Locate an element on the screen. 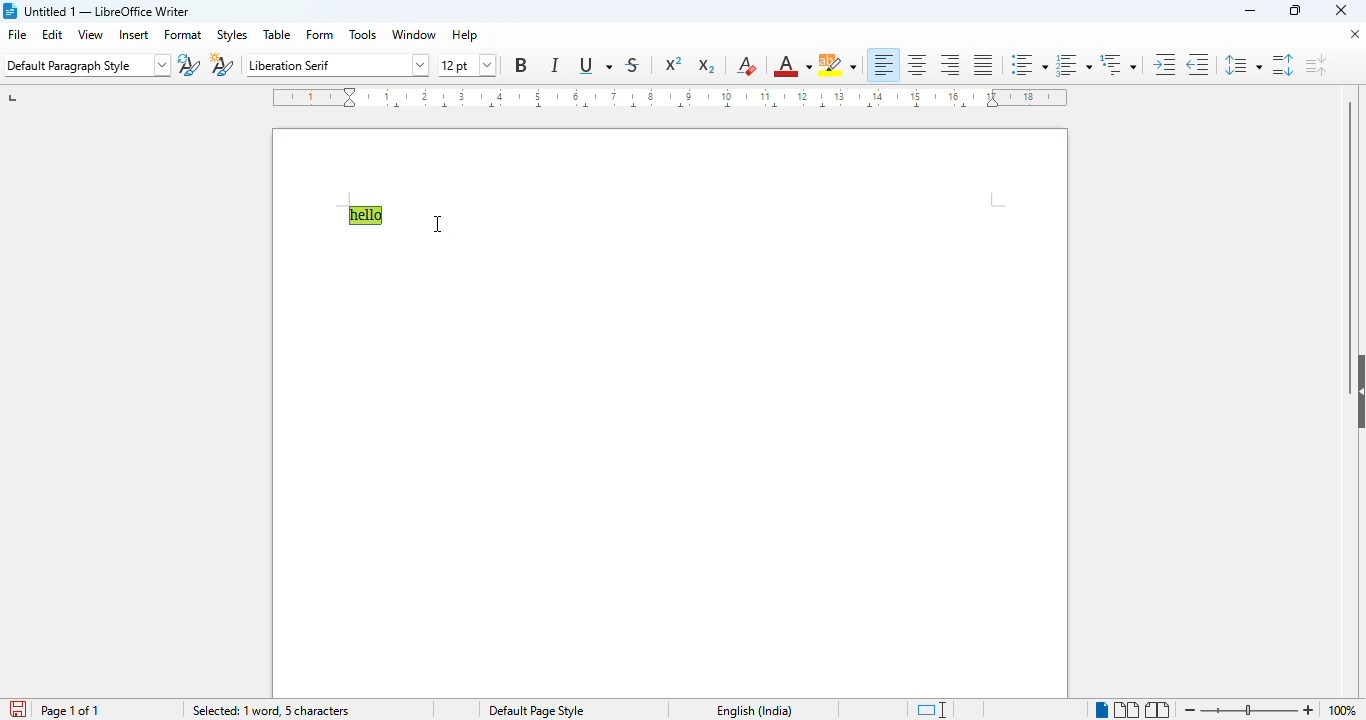 This screenshot has width=1366, height=720. Default Paragraph Style is located at coordinates (81, 66).